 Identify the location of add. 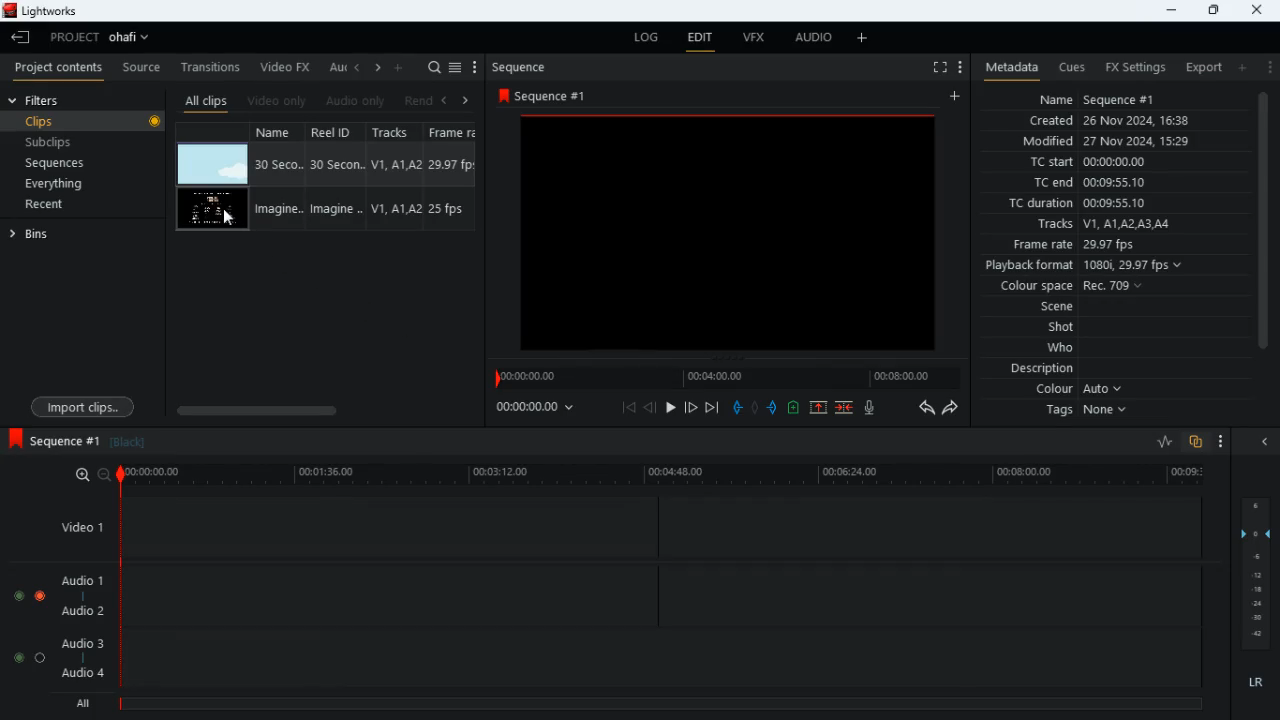
(400, 66).